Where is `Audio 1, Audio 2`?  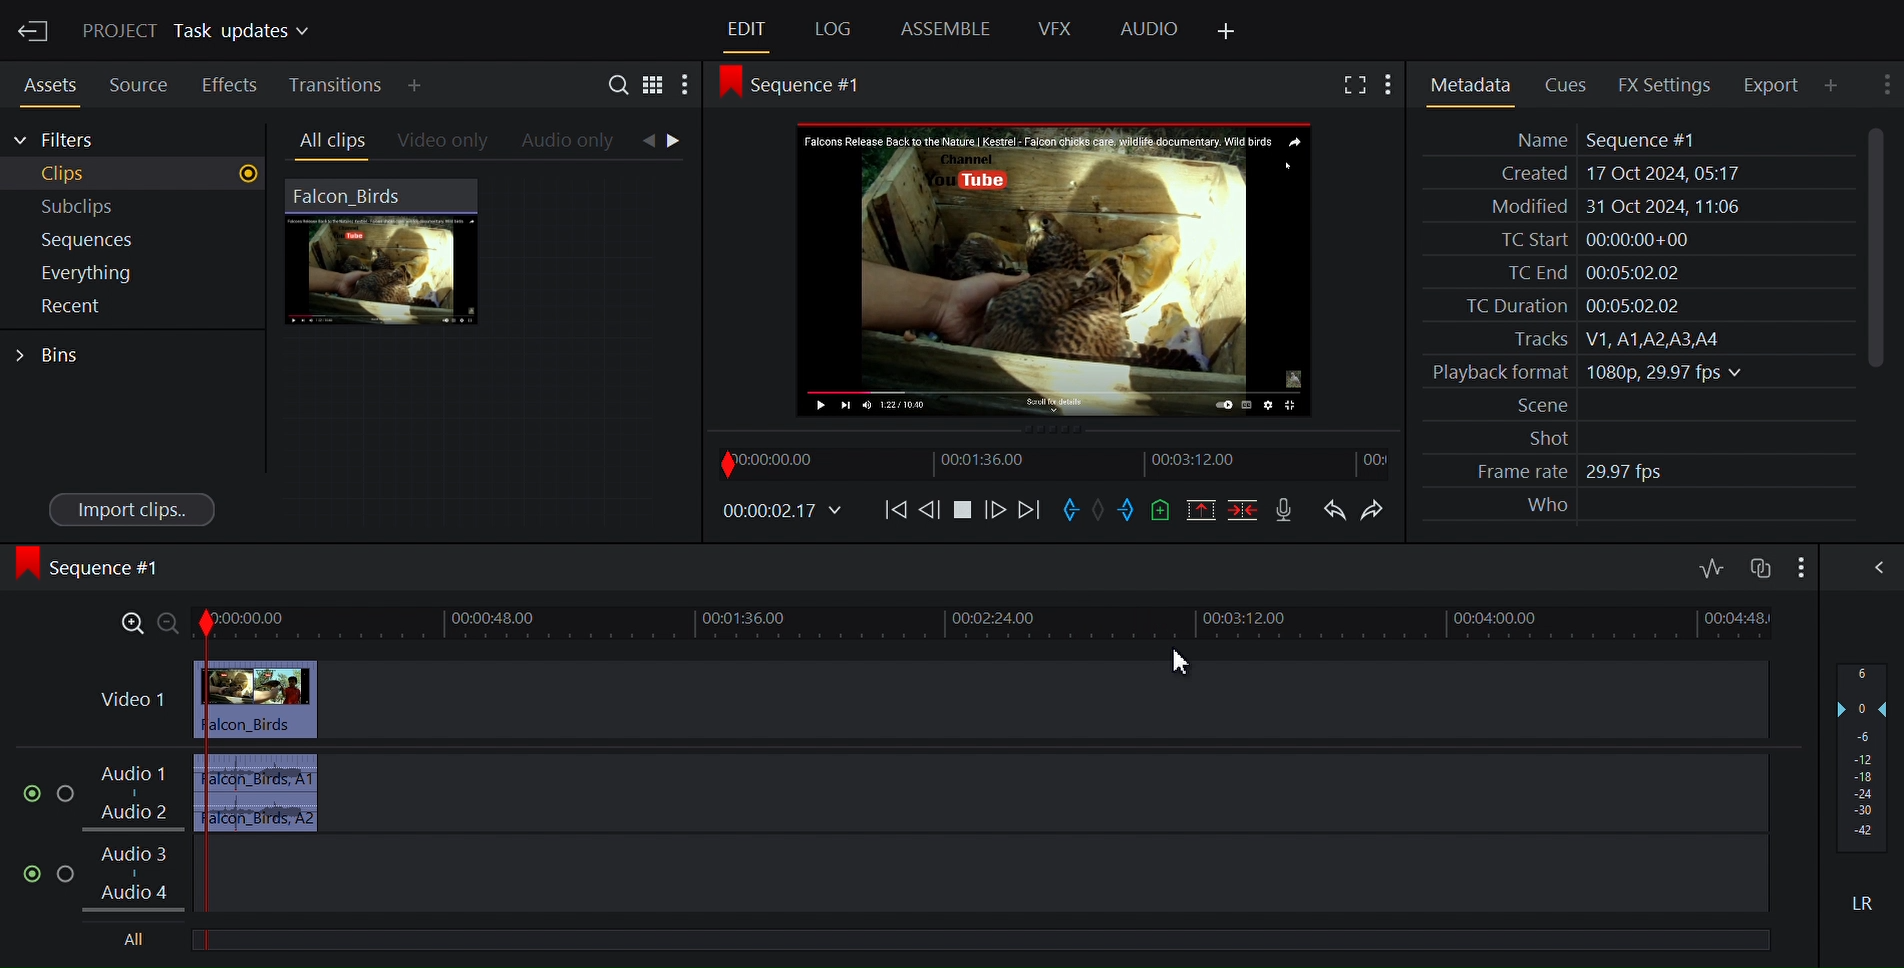
Audio 1, Audio 2 is located at coordinates (925, 884).